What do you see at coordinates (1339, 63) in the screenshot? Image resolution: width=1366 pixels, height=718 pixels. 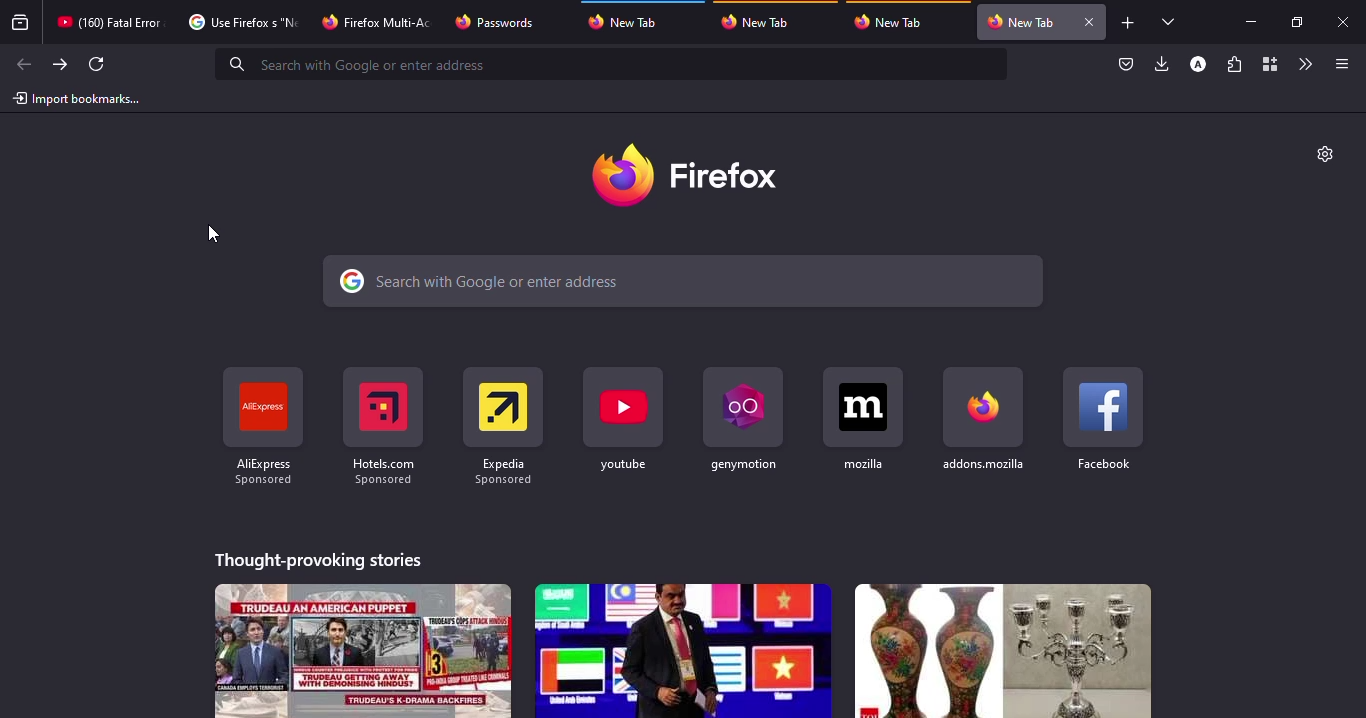 I see `open menu` at bounding box center [1339, 63].